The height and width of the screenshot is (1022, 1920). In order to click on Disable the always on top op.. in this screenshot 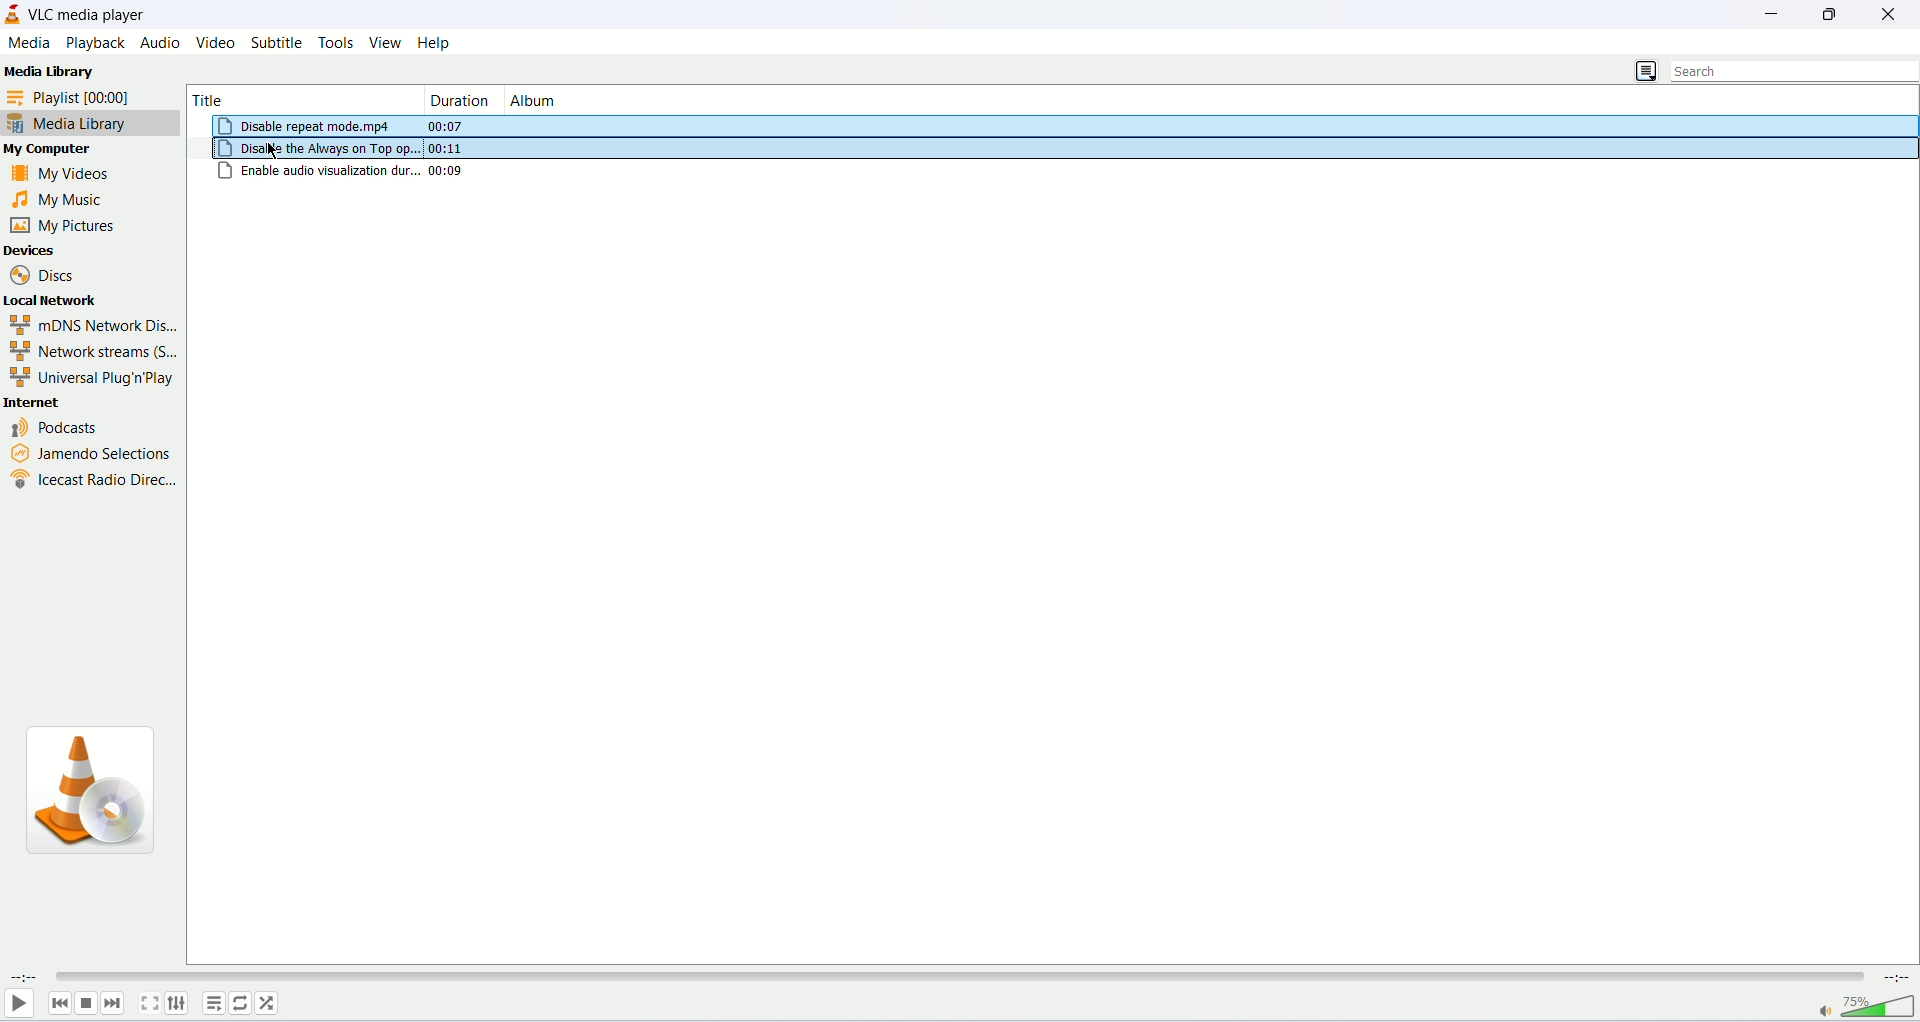, I will do `click(321, 149)`.